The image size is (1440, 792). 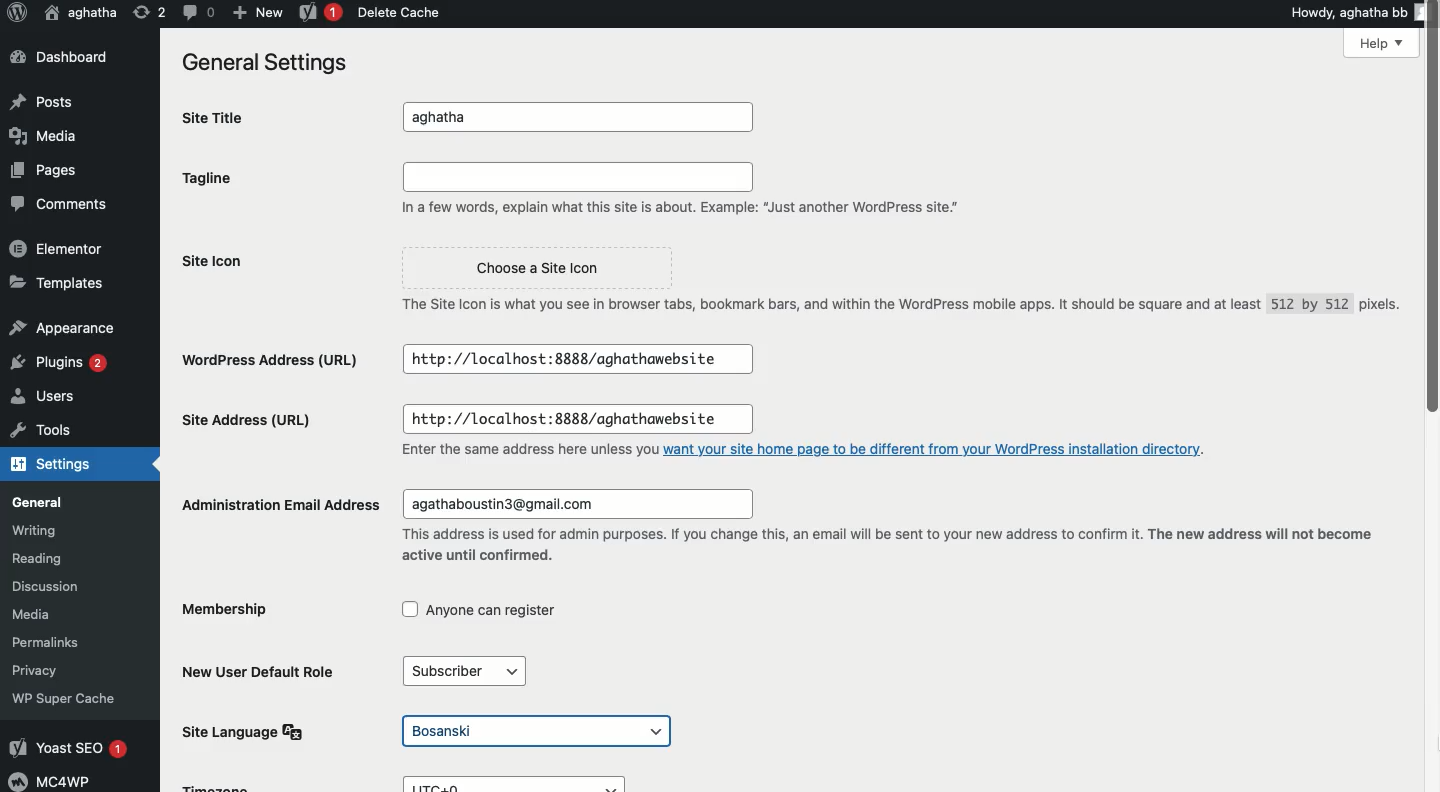 What do you see at coordinates (17, 14) in the screenshot?
I see `Logo` at bounding box center [17, 14].